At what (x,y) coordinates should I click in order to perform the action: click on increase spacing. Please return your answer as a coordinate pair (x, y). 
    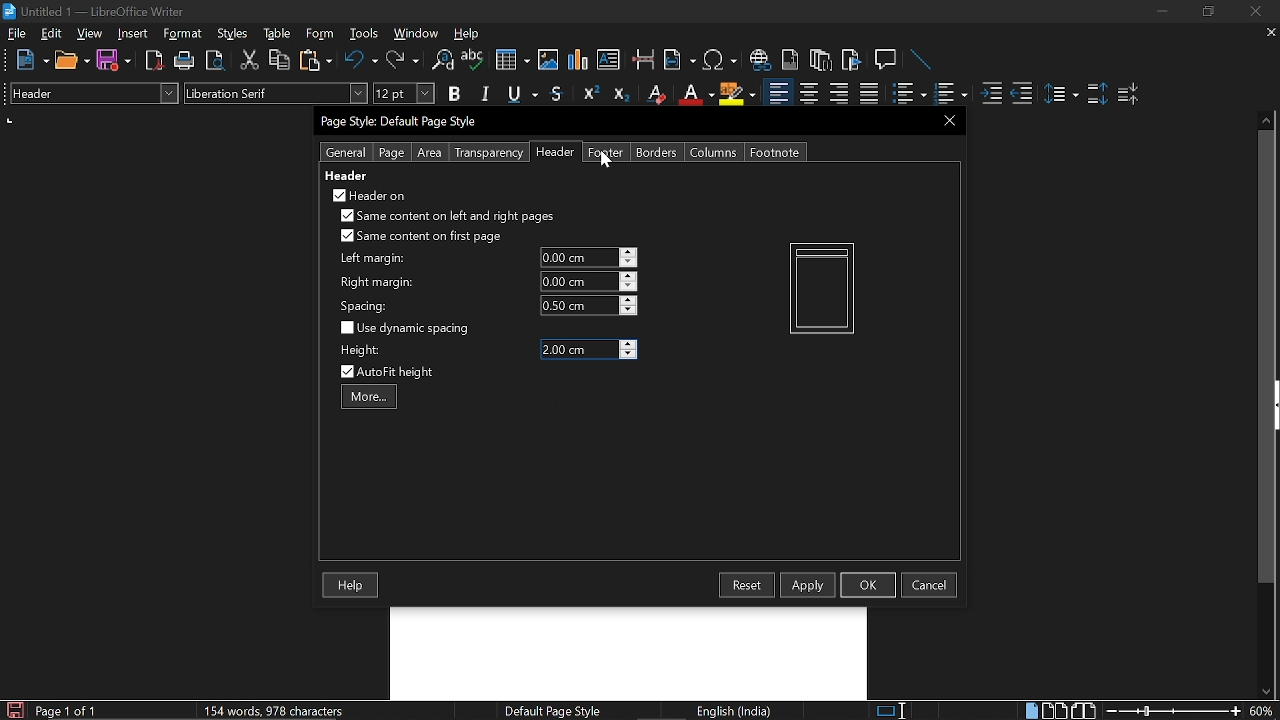
    Looking at the image, I should click on (629, 299).